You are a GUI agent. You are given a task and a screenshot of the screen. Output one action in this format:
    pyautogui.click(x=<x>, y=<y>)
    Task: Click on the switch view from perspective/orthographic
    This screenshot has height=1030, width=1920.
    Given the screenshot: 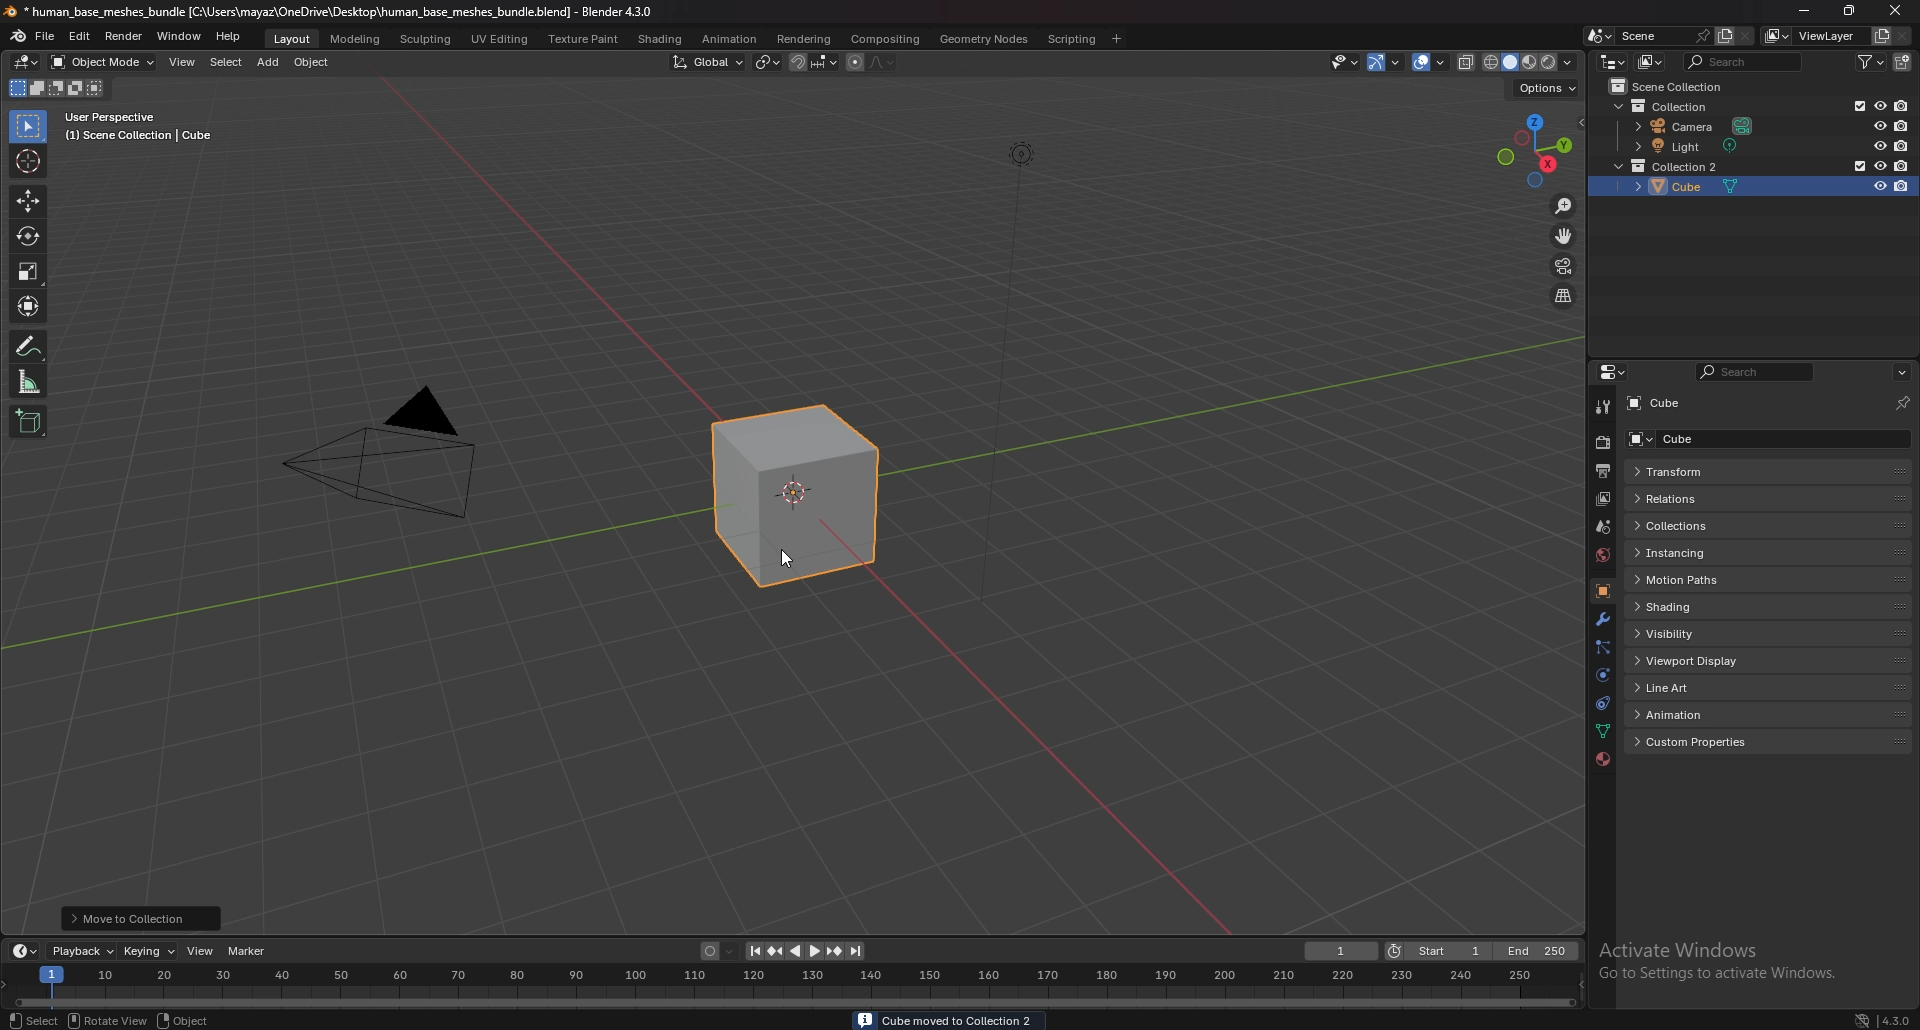 What is the action you would take?
    pyautogui.click(x=1563, y=297)
    